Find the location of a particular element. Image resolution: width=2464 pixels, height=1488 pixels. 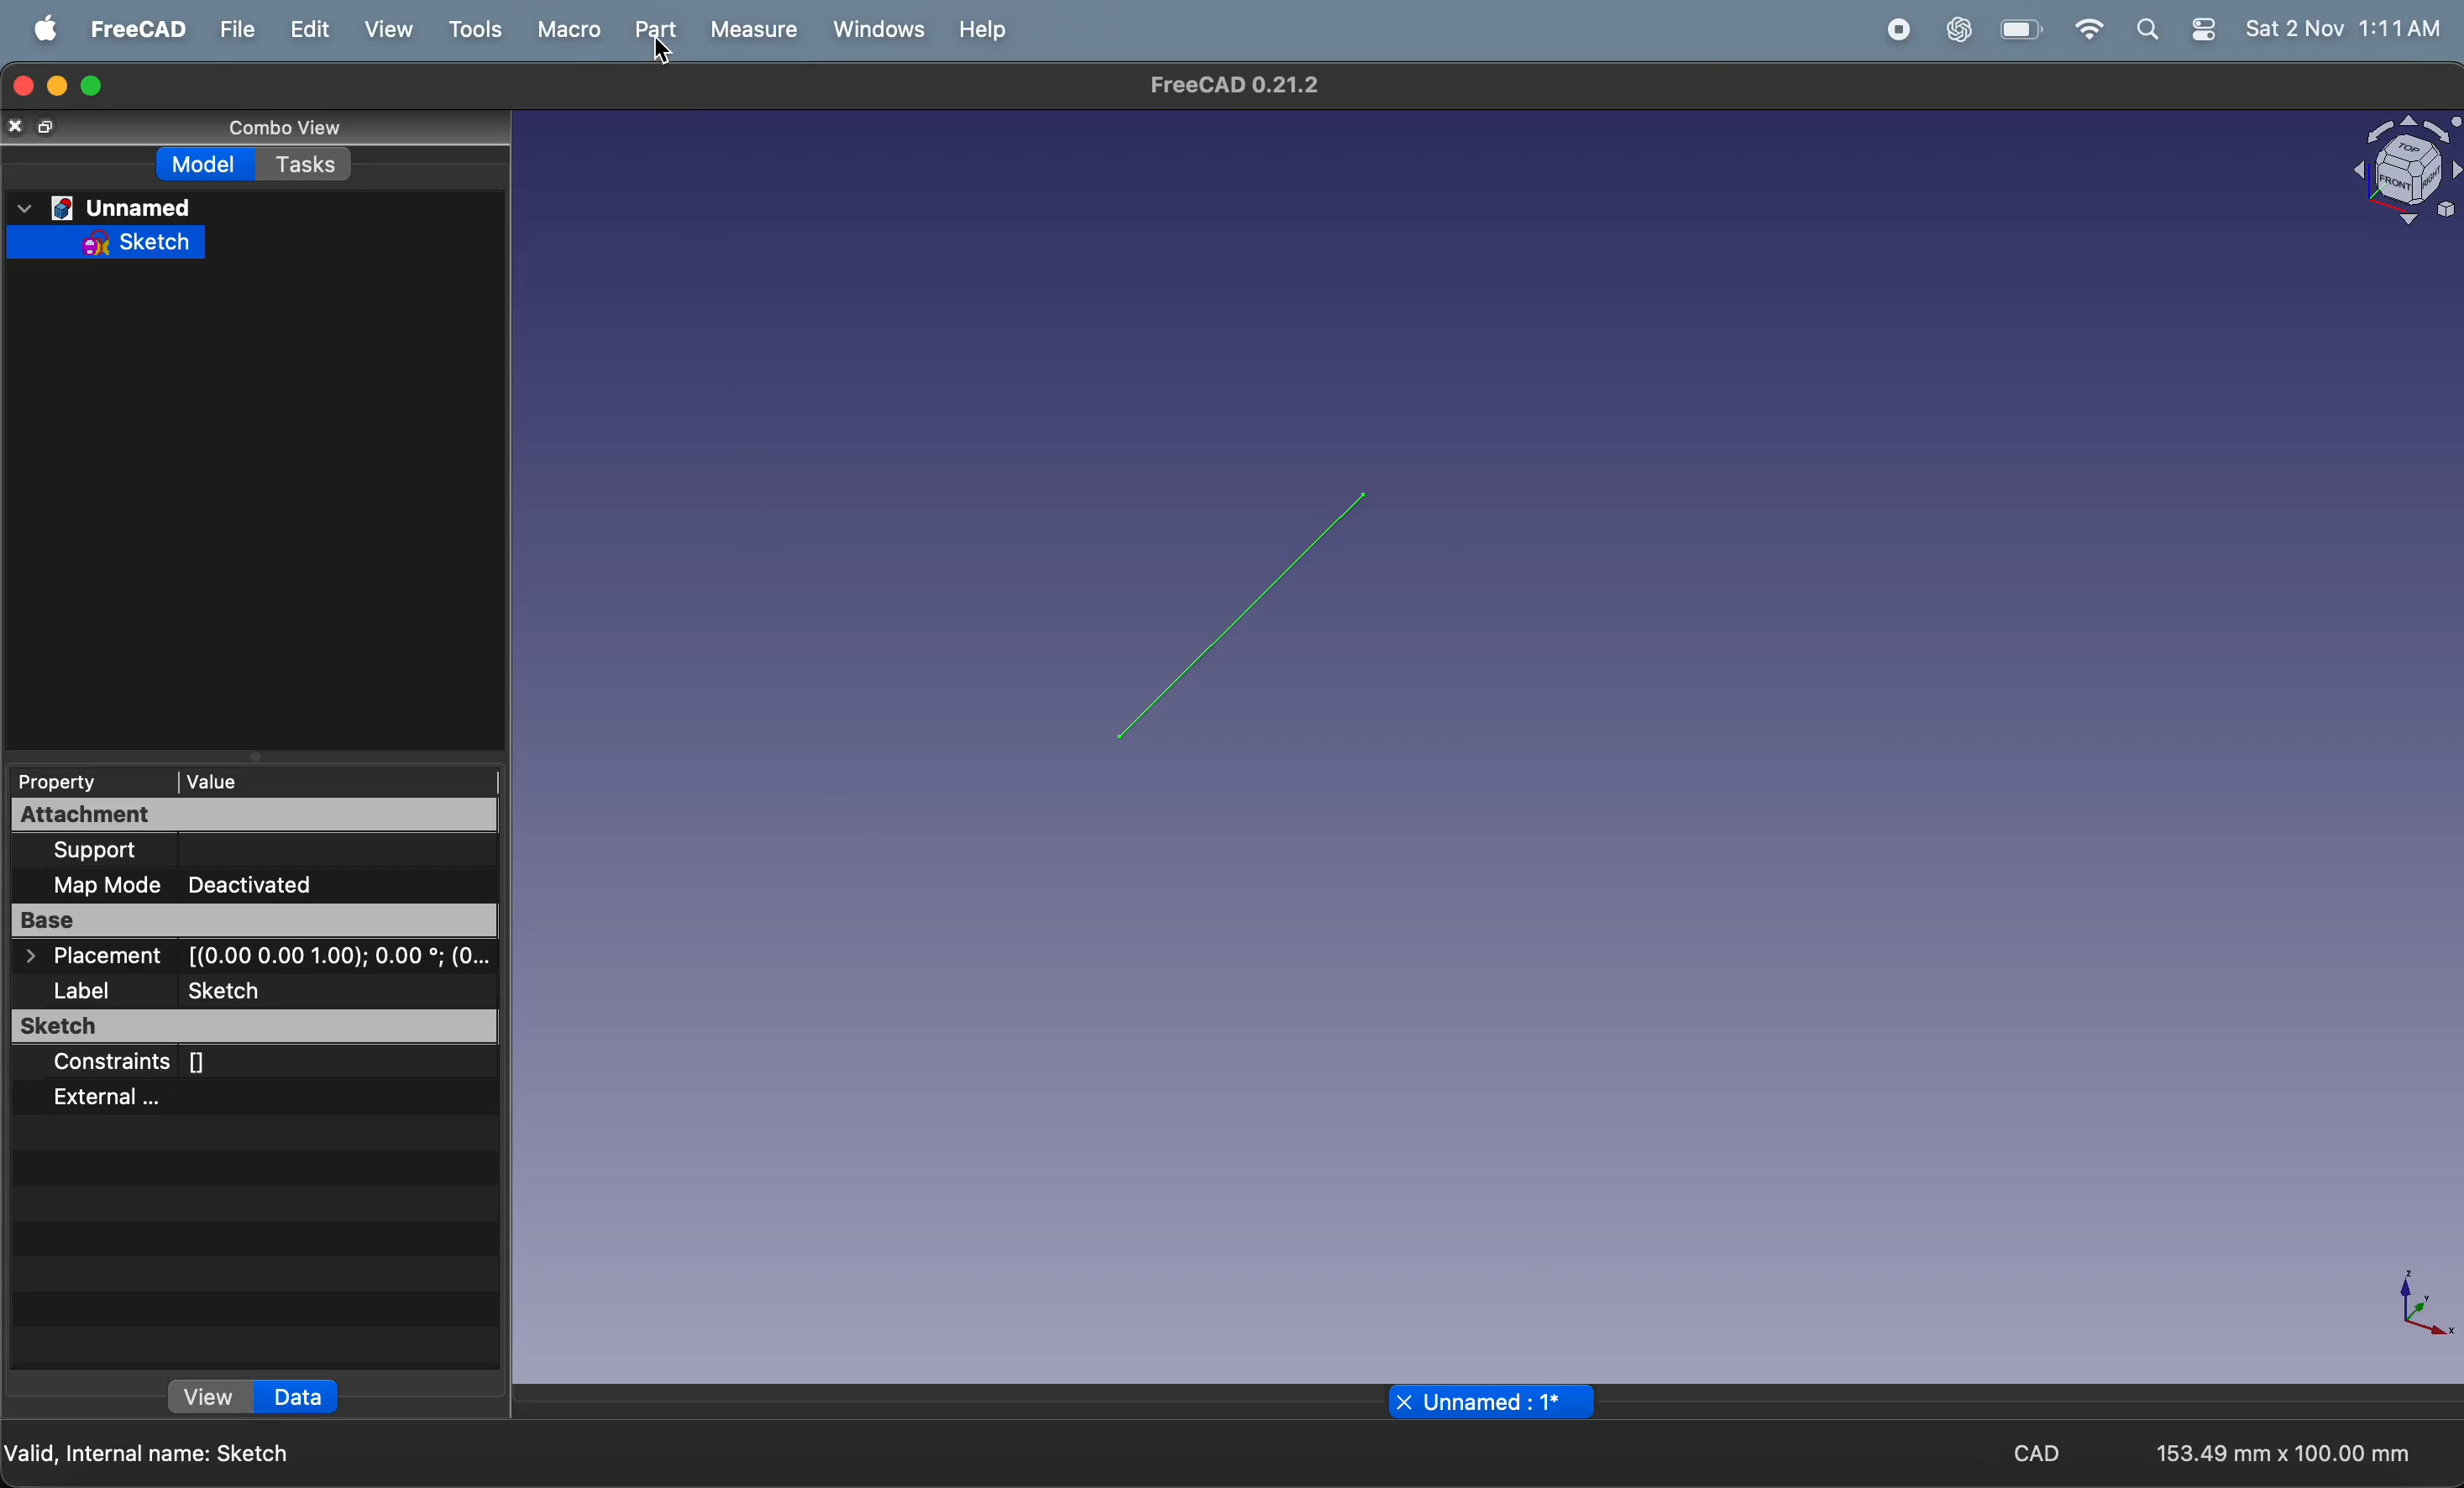

FreeCAD 0.21.2 is located at coordinates (1244, 88).